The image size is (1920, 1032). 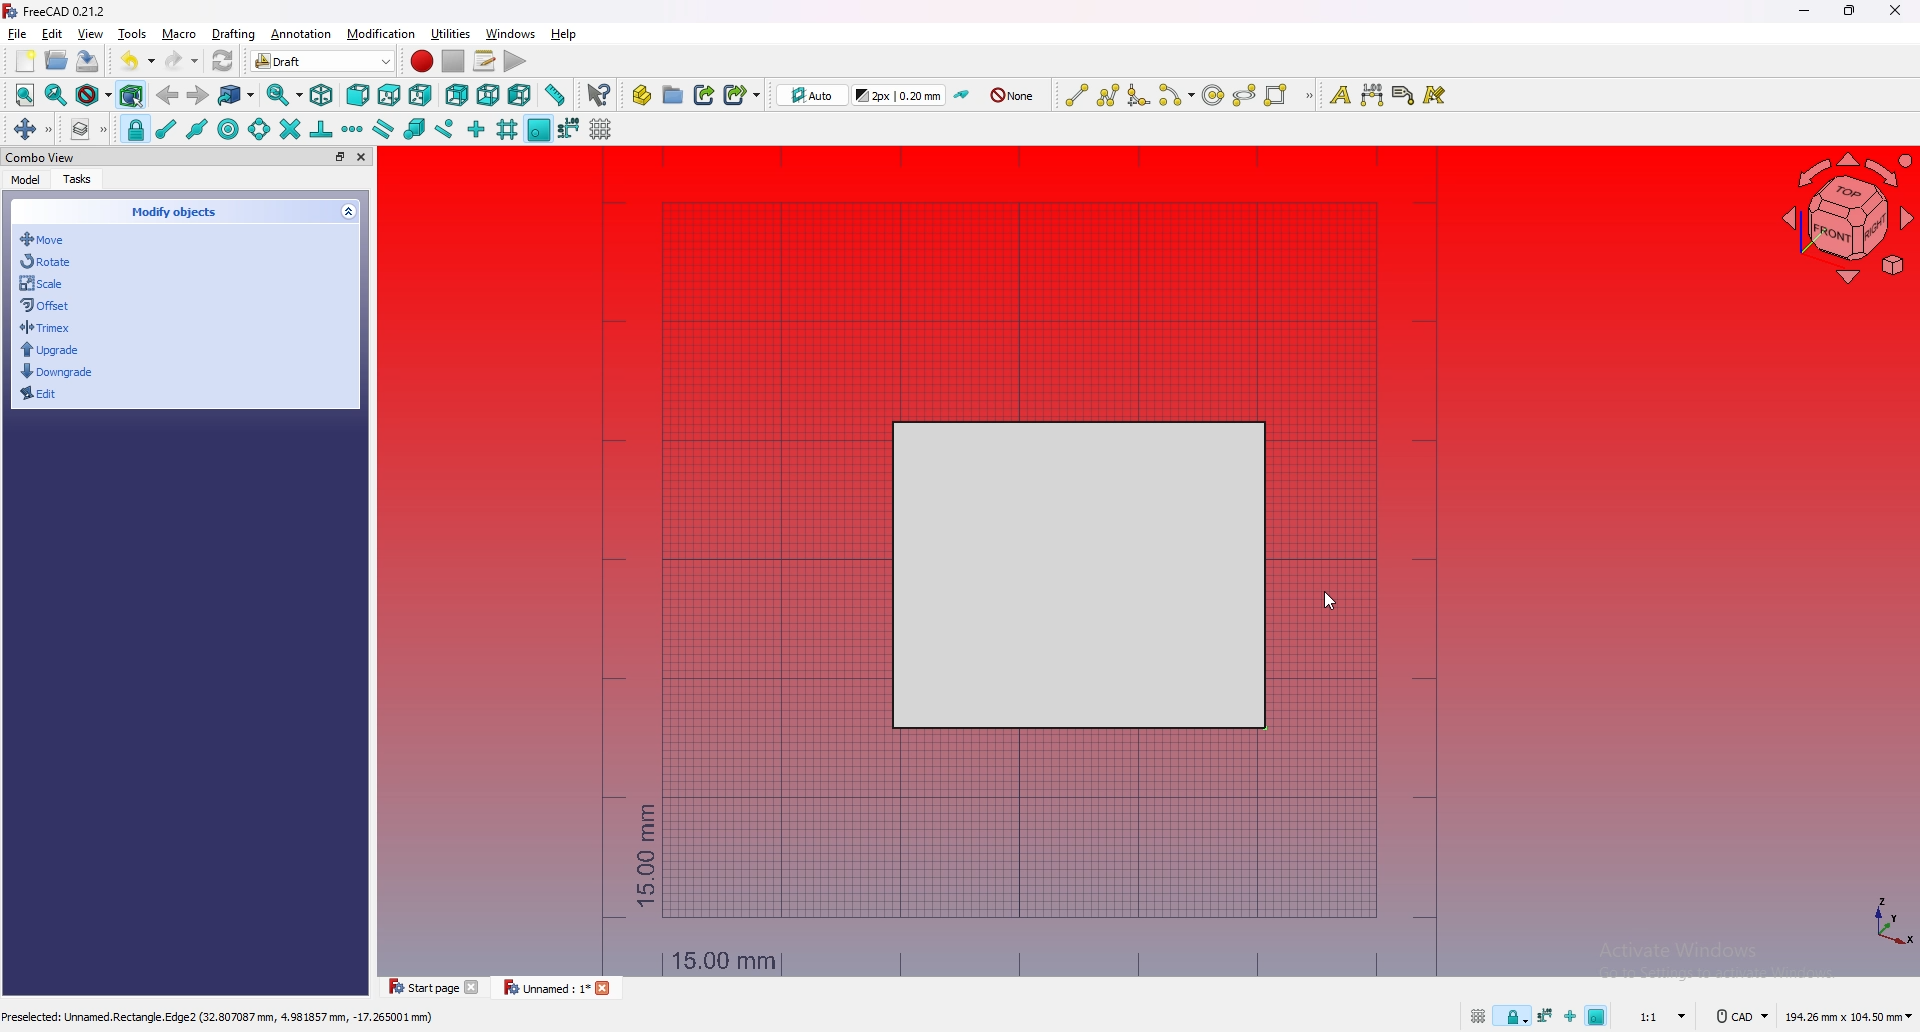 What do you see at coordinates (383, 34) in the screenshot?
I see `modification` at bounding box center [383, 34].